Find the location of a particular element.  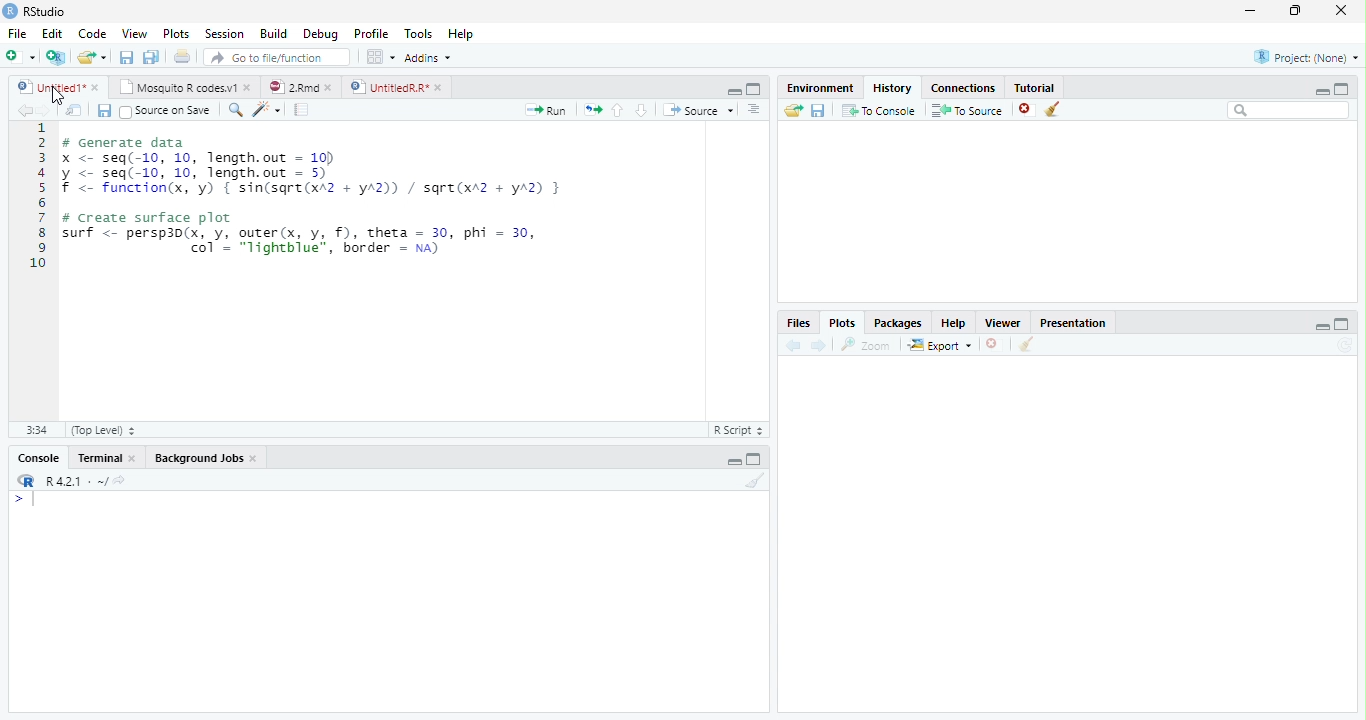

Run is located at coordinates (544, 110).